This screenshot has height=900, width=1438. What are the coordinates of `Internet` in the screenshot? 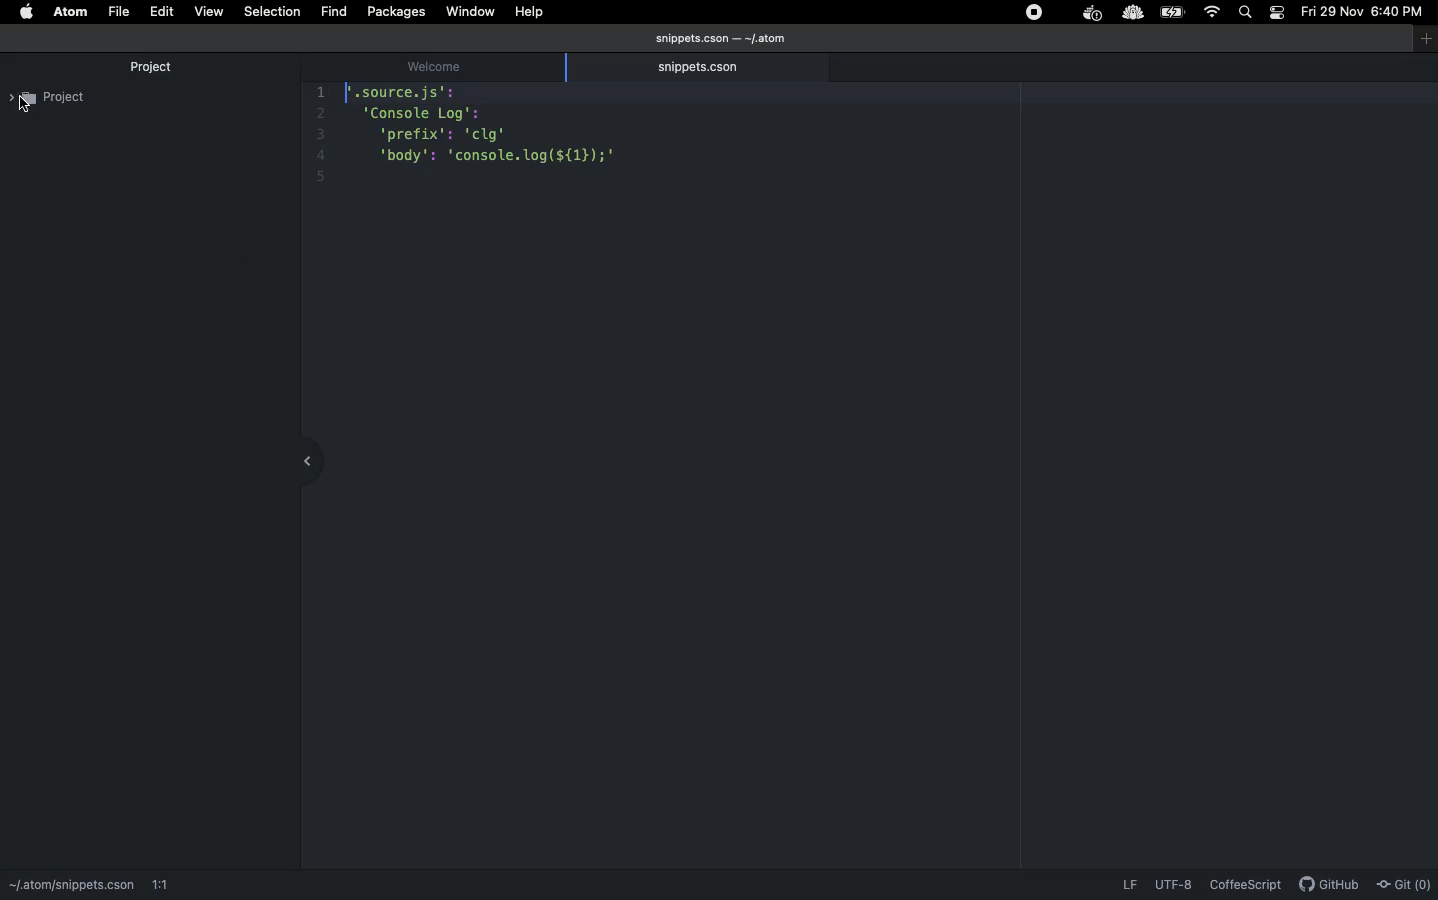 It's located at (1212, 12).